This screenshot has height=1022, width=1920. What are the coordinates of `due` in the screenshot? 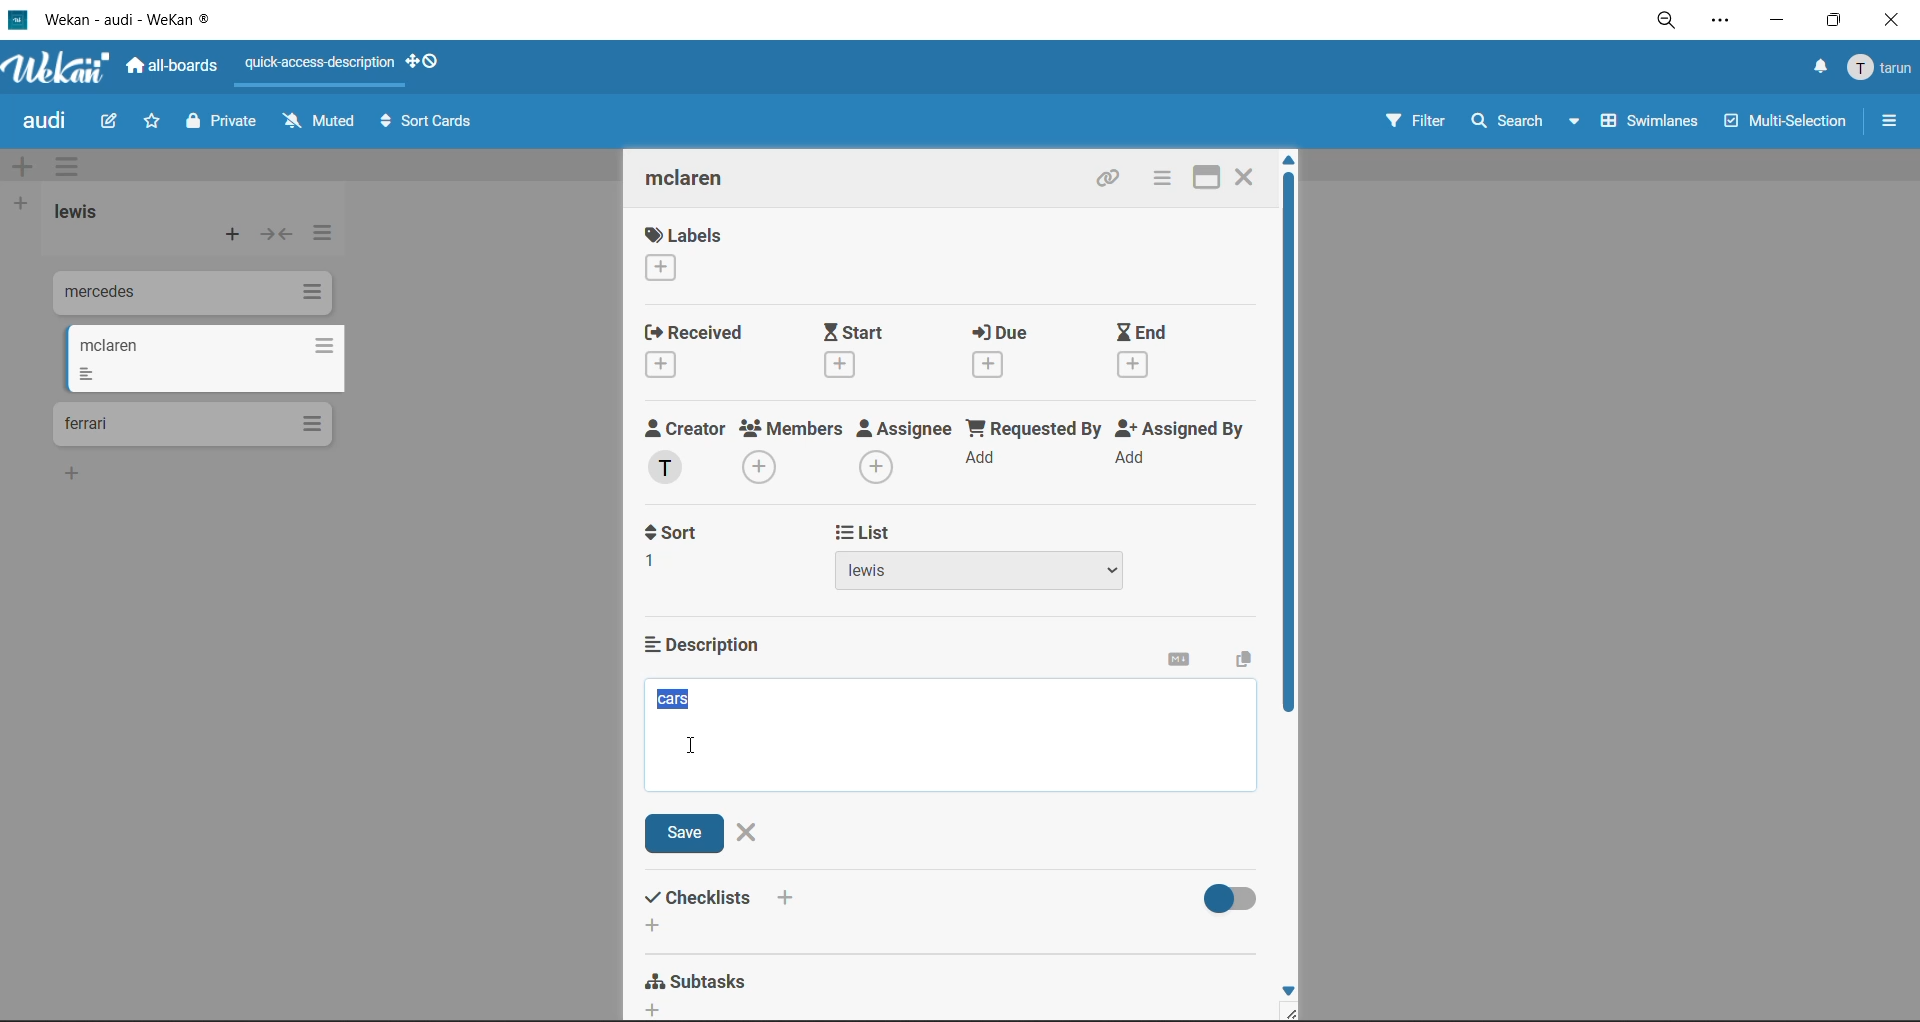 It's located at (1019, 350).